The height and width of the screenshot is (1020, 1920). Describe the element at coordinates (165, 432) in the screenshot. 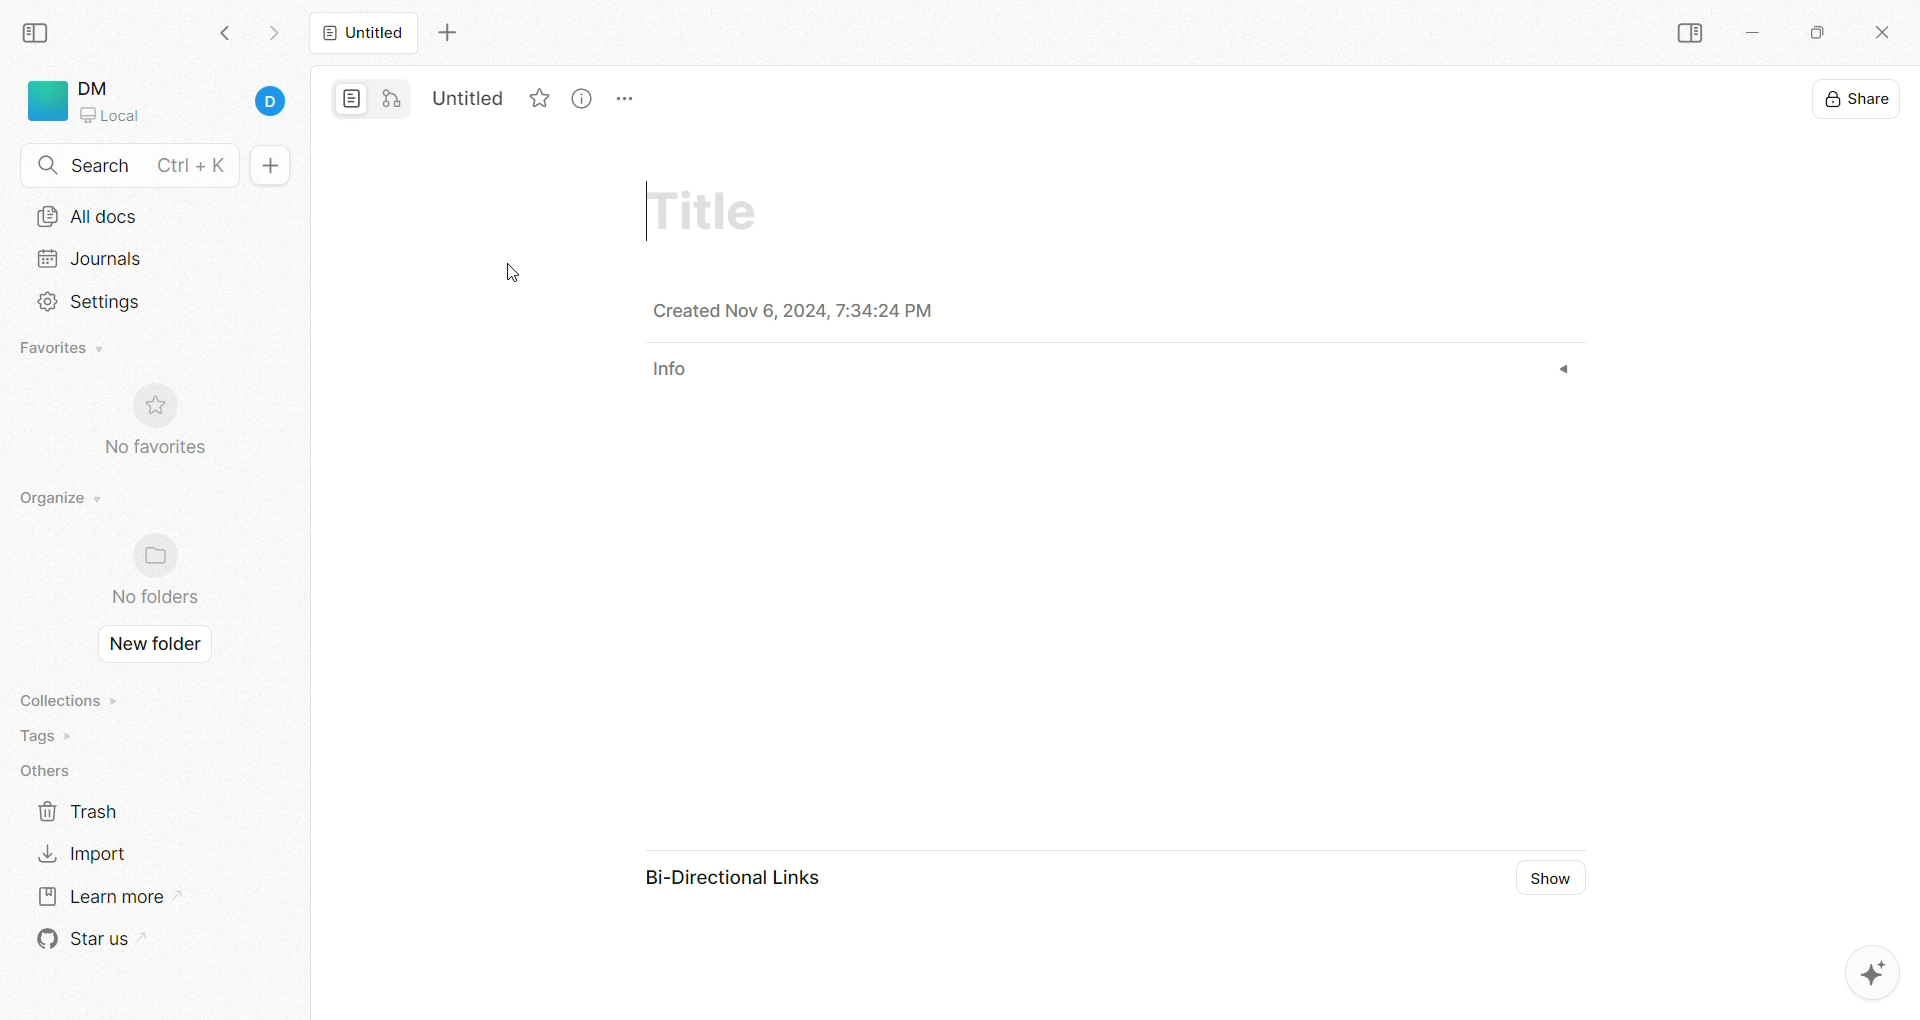

I see `no favorites` at that location.